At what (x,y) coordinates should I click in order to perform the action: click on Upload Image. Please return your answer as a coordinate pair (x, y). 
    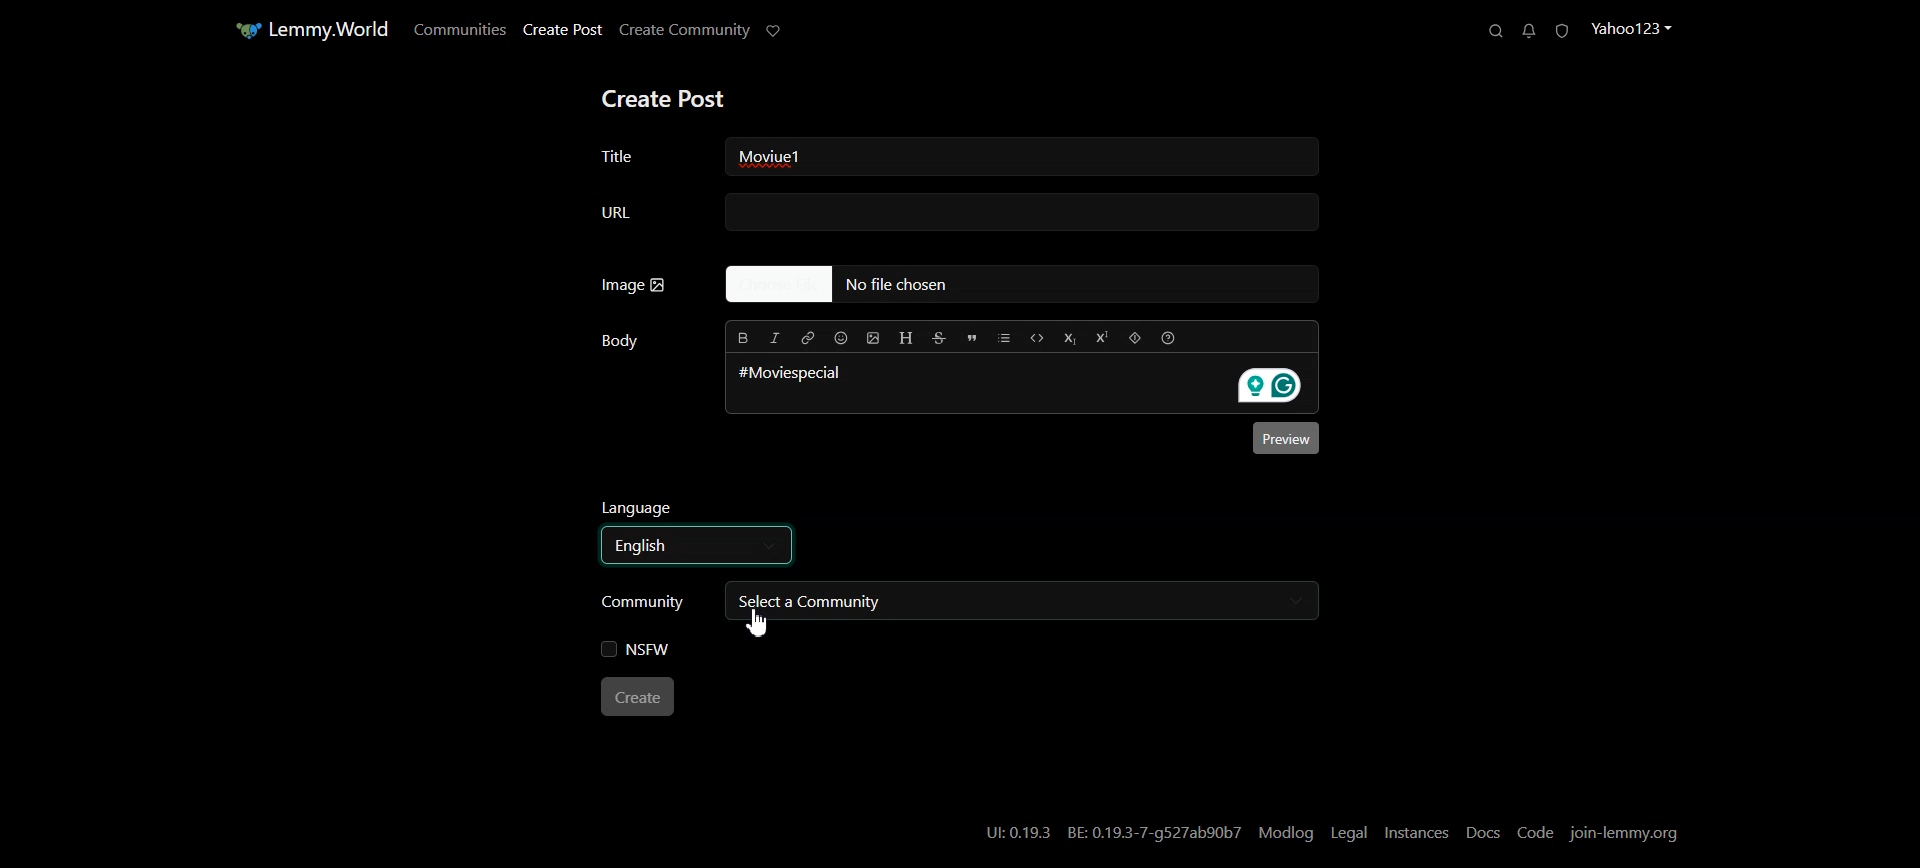
    Looking at the image, I should click on (874, 338).